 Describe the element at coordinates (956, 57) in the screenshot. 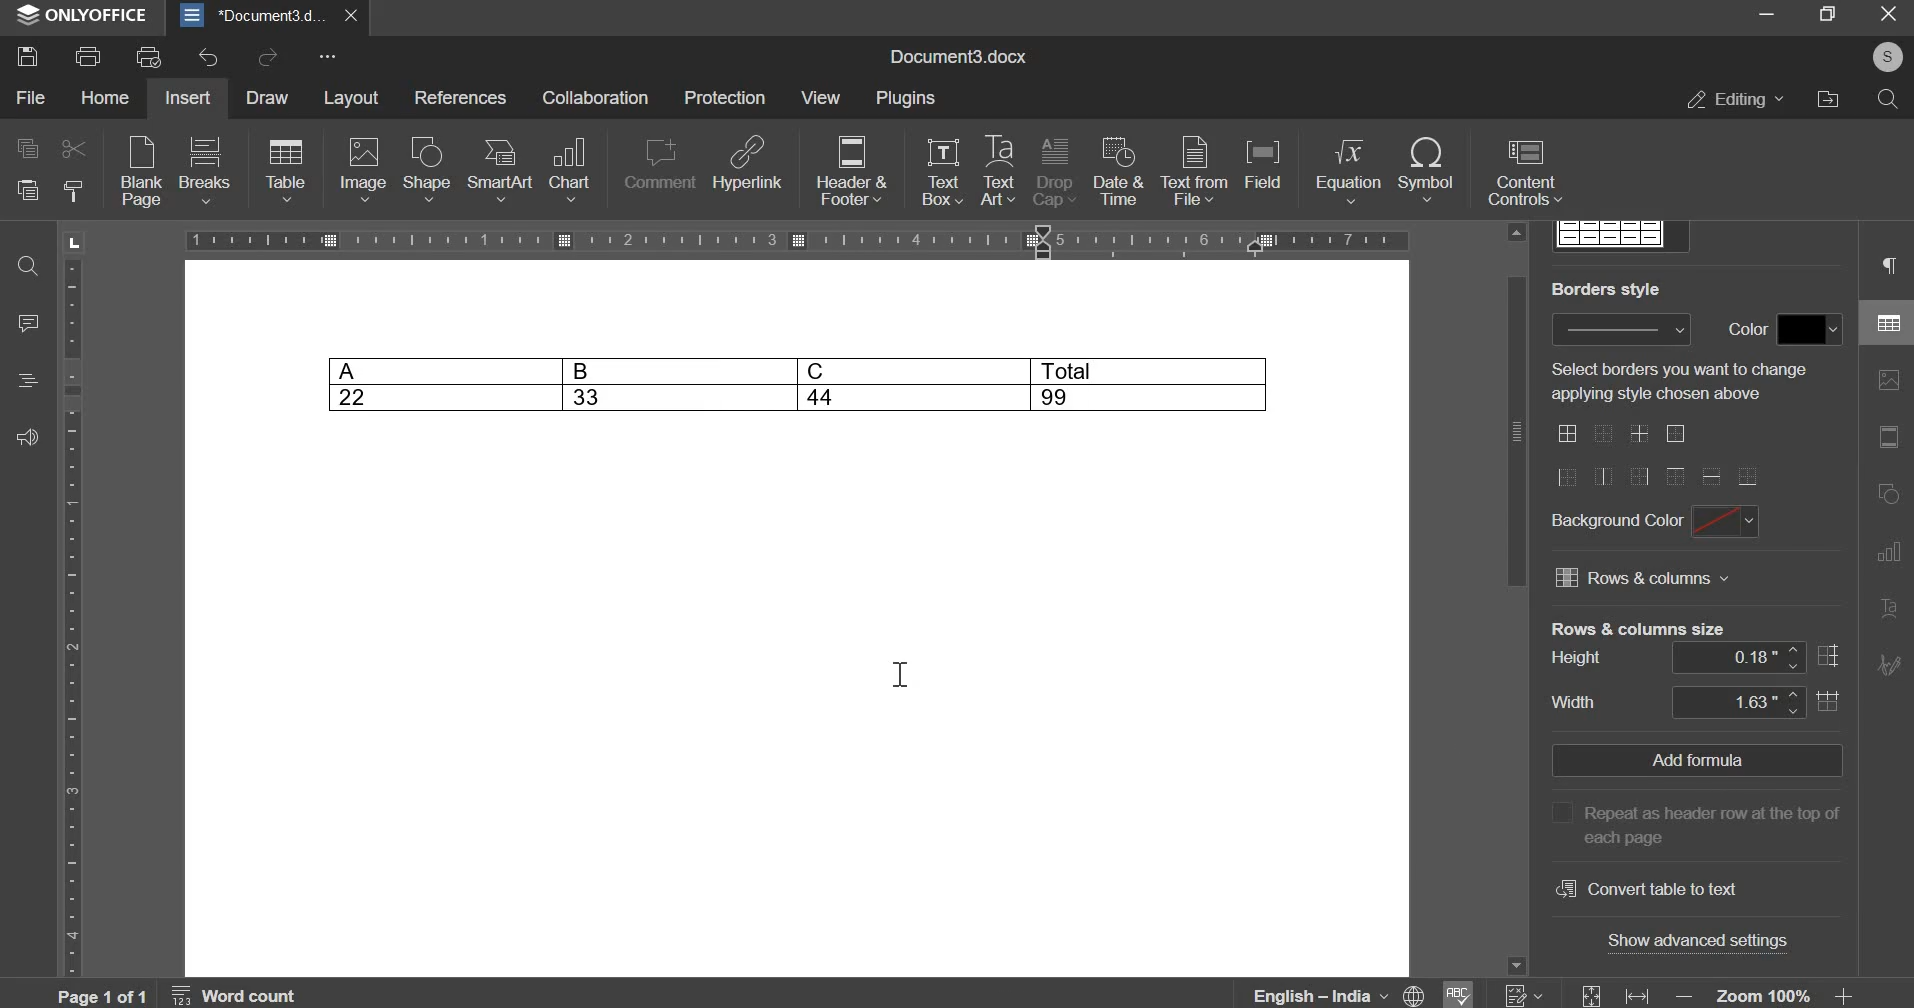

I see `Document3.docx` at that location.